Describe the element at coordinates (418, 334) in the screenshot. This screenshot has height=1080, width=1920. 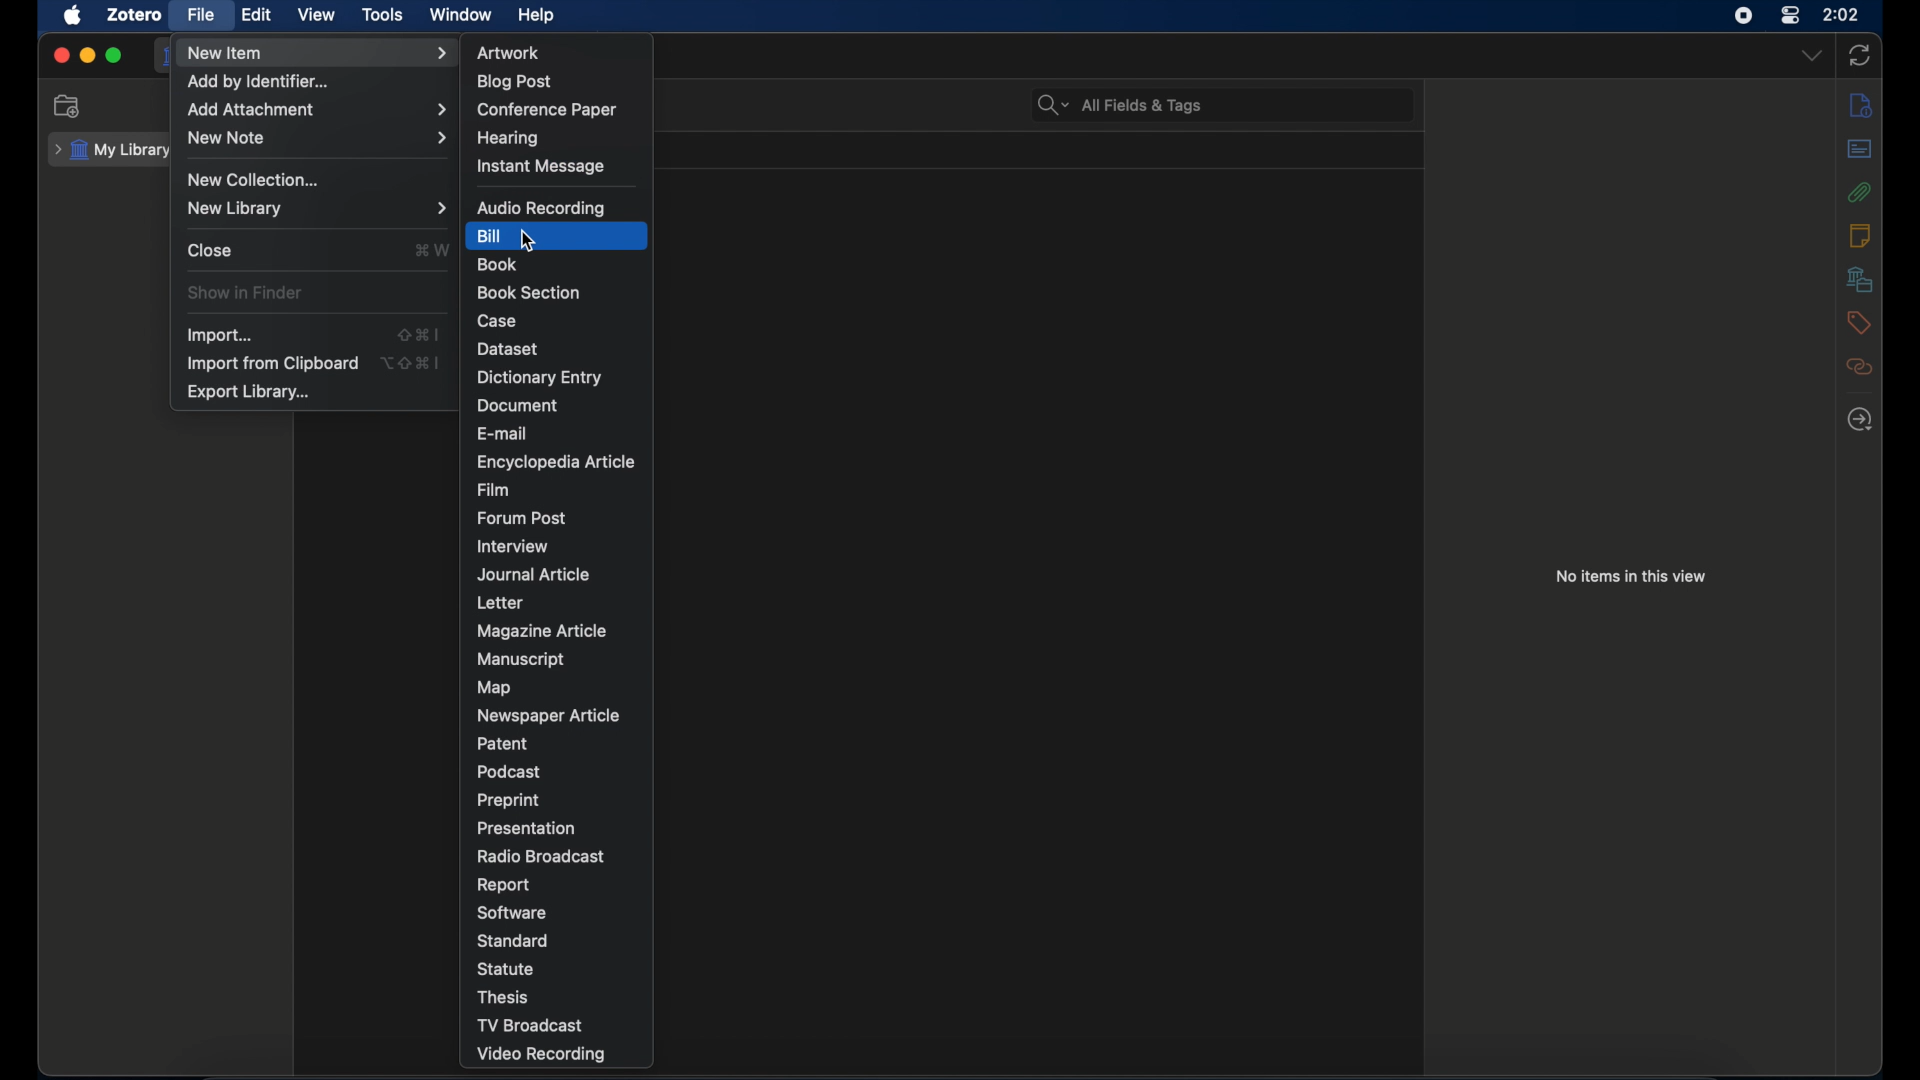
I see `shortcut` at that location.